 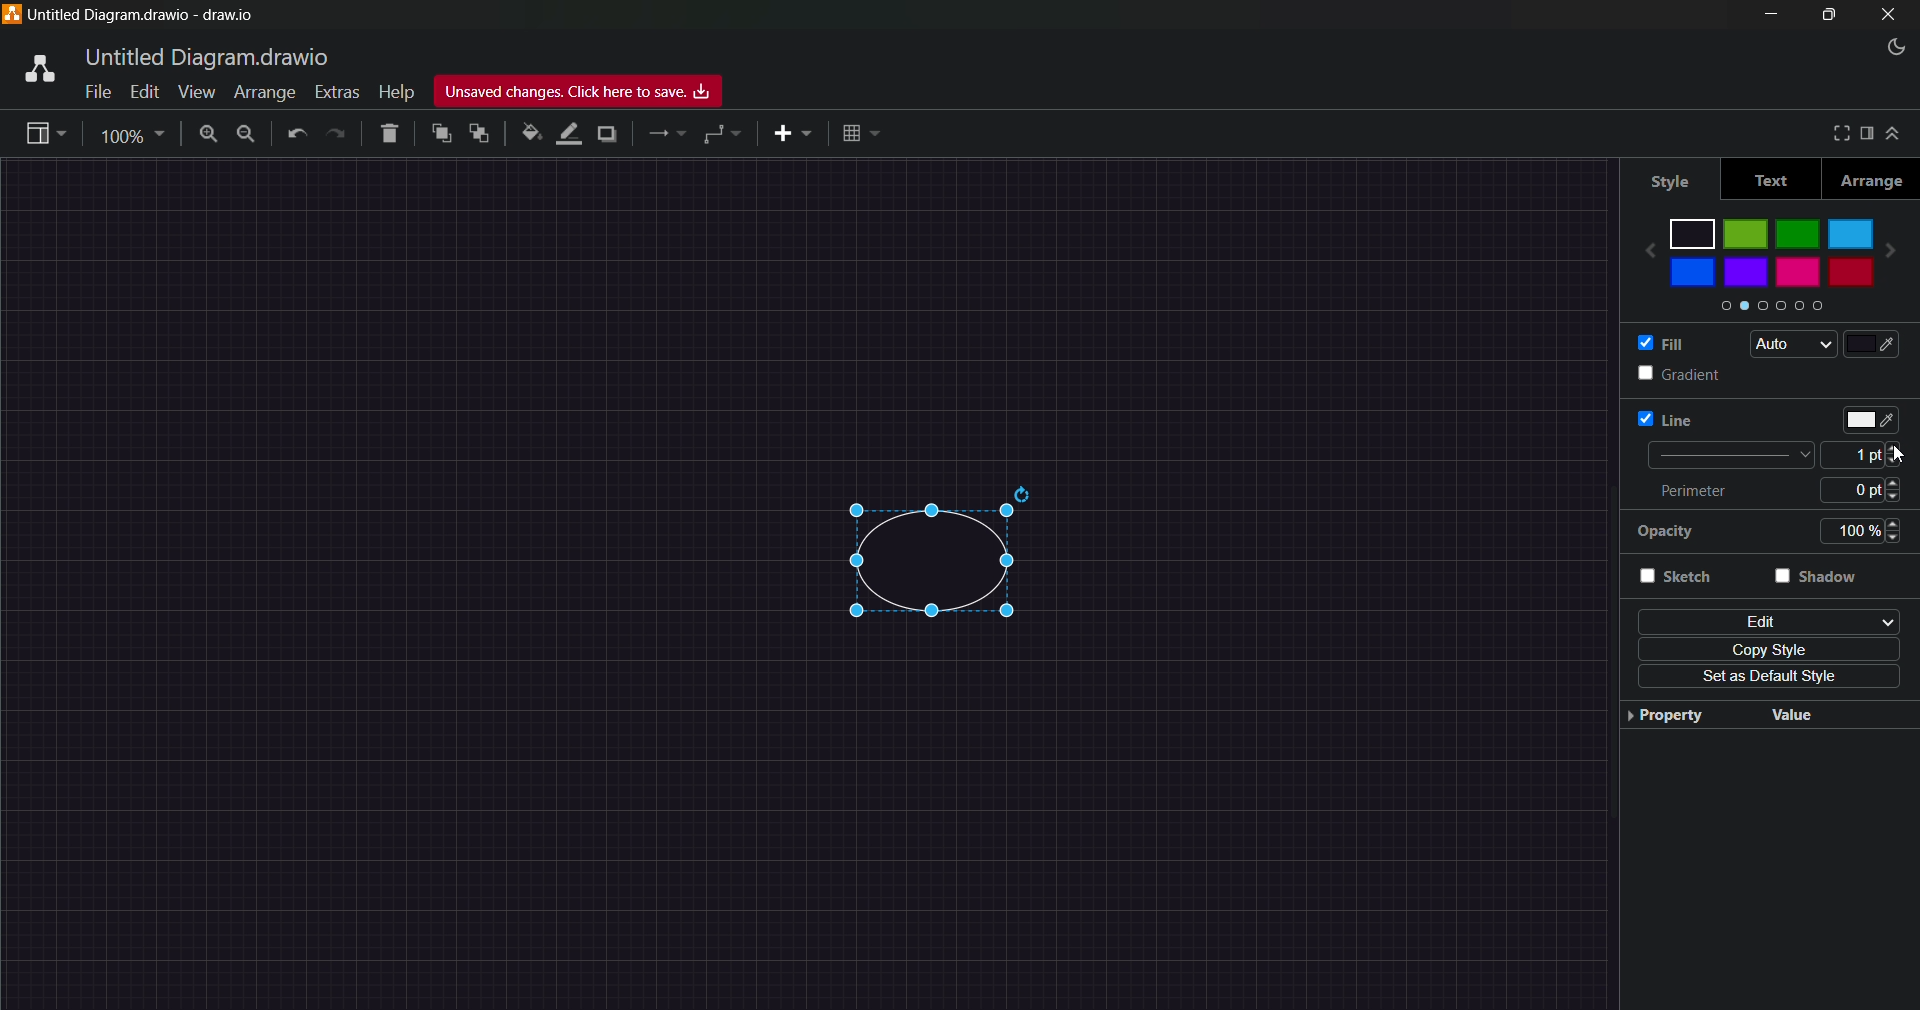 I want to click on expand/collapse, so click(x=1897, y=134).